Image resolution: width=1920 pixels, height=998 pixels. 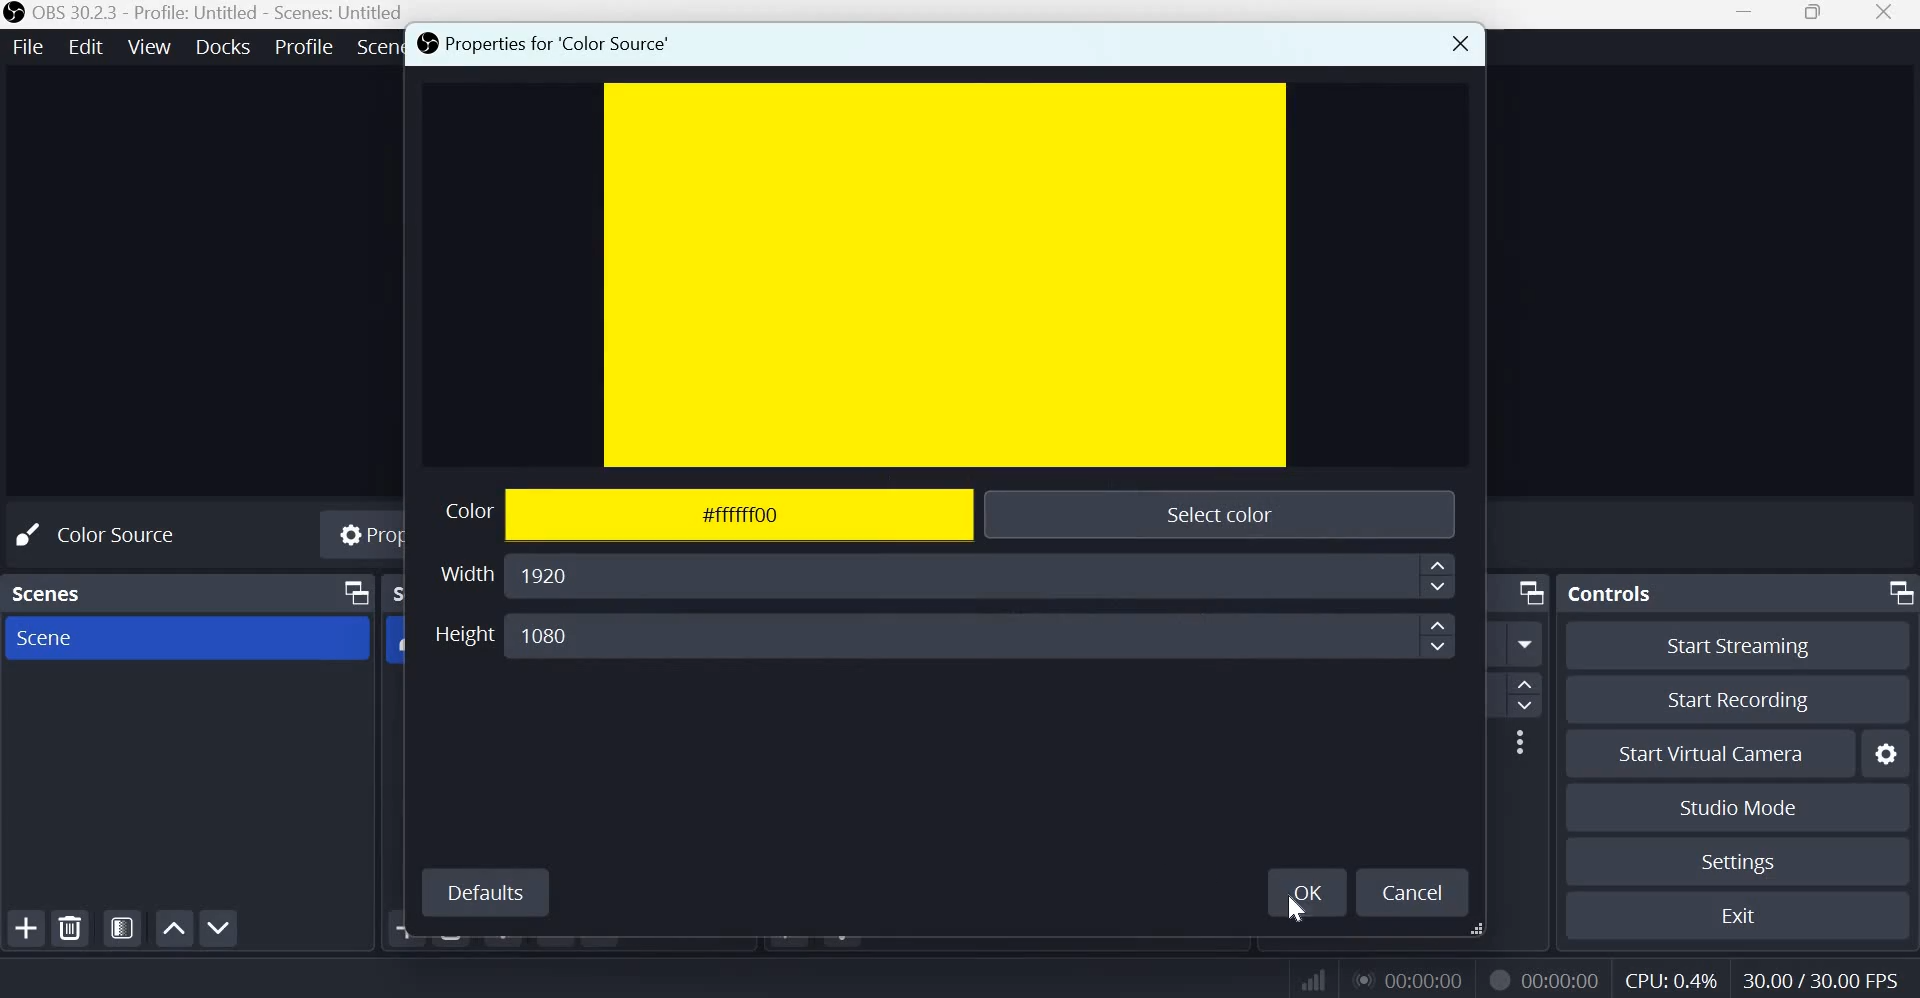 What do you see at coordinates (377, 47) in the screenshot?
I see `Scene Collection` at bounding box center [377, 47].